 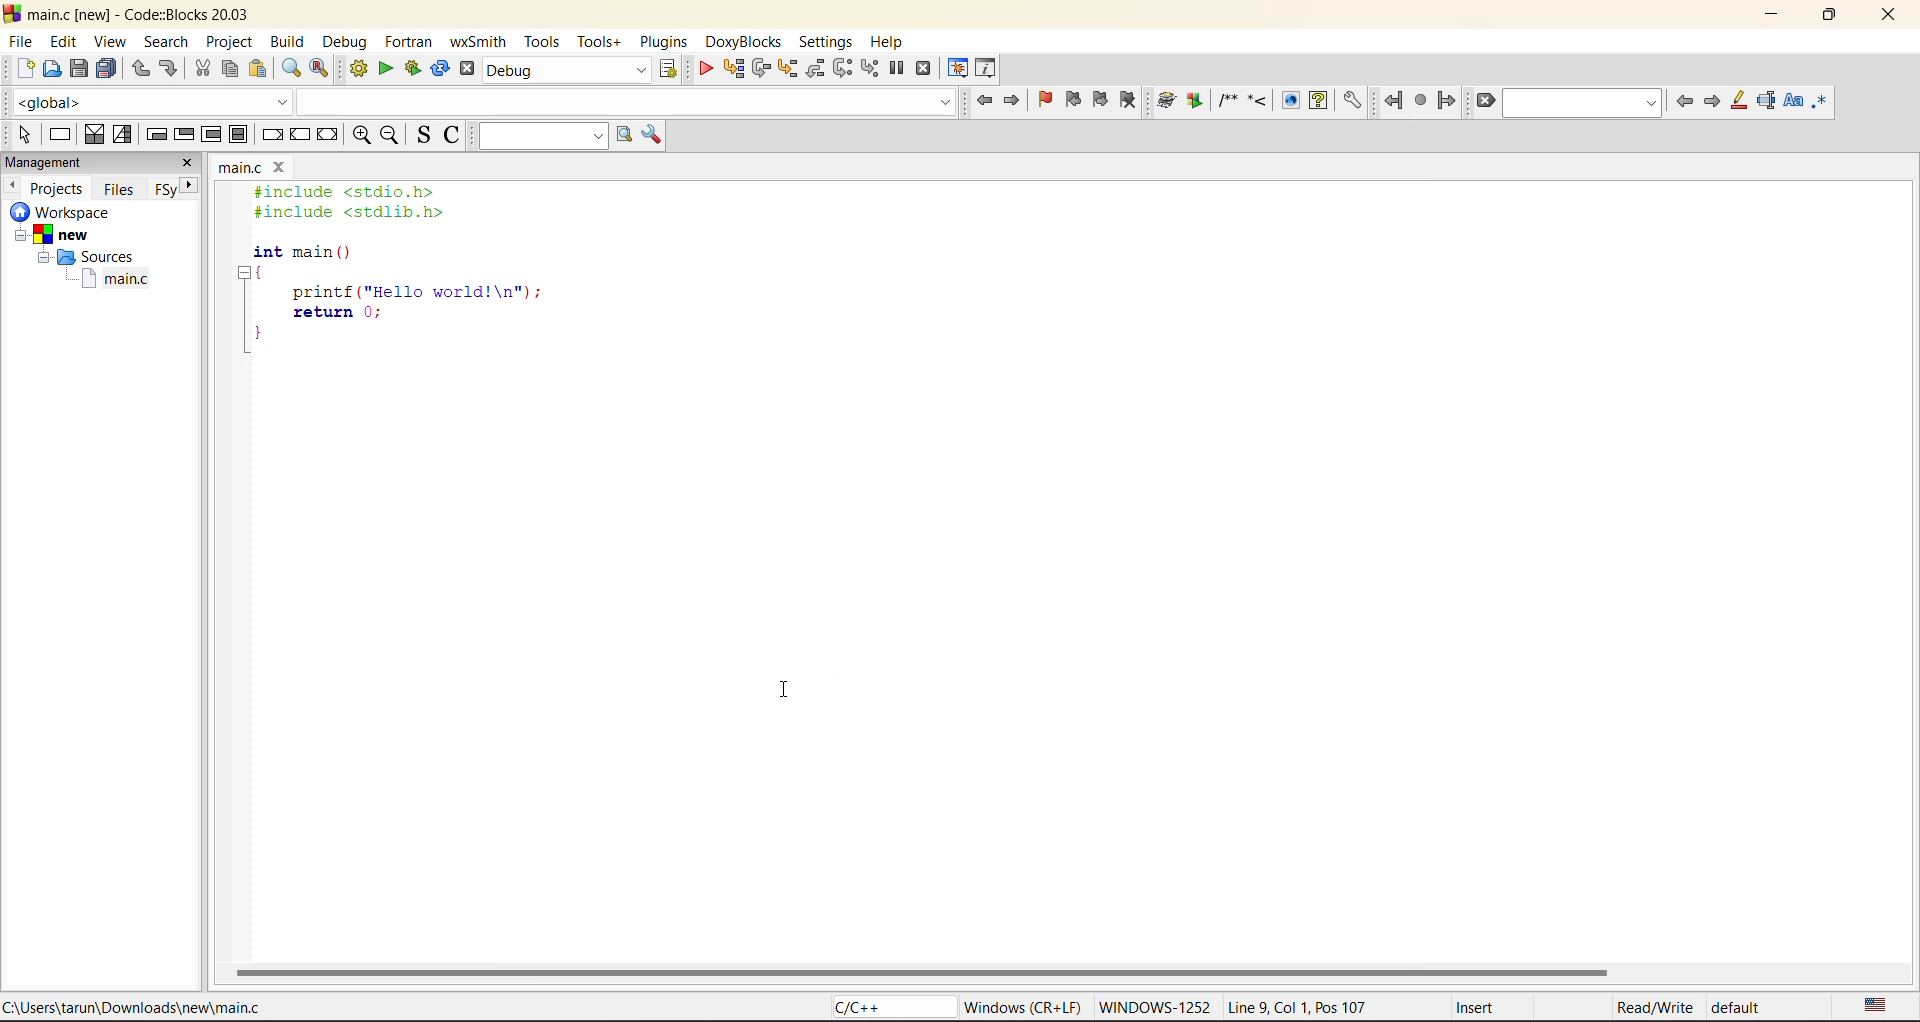 What do you see at coordinates (924, 68) in the screenshot?
I see `stop debugger` at bounding box center [924, 68].